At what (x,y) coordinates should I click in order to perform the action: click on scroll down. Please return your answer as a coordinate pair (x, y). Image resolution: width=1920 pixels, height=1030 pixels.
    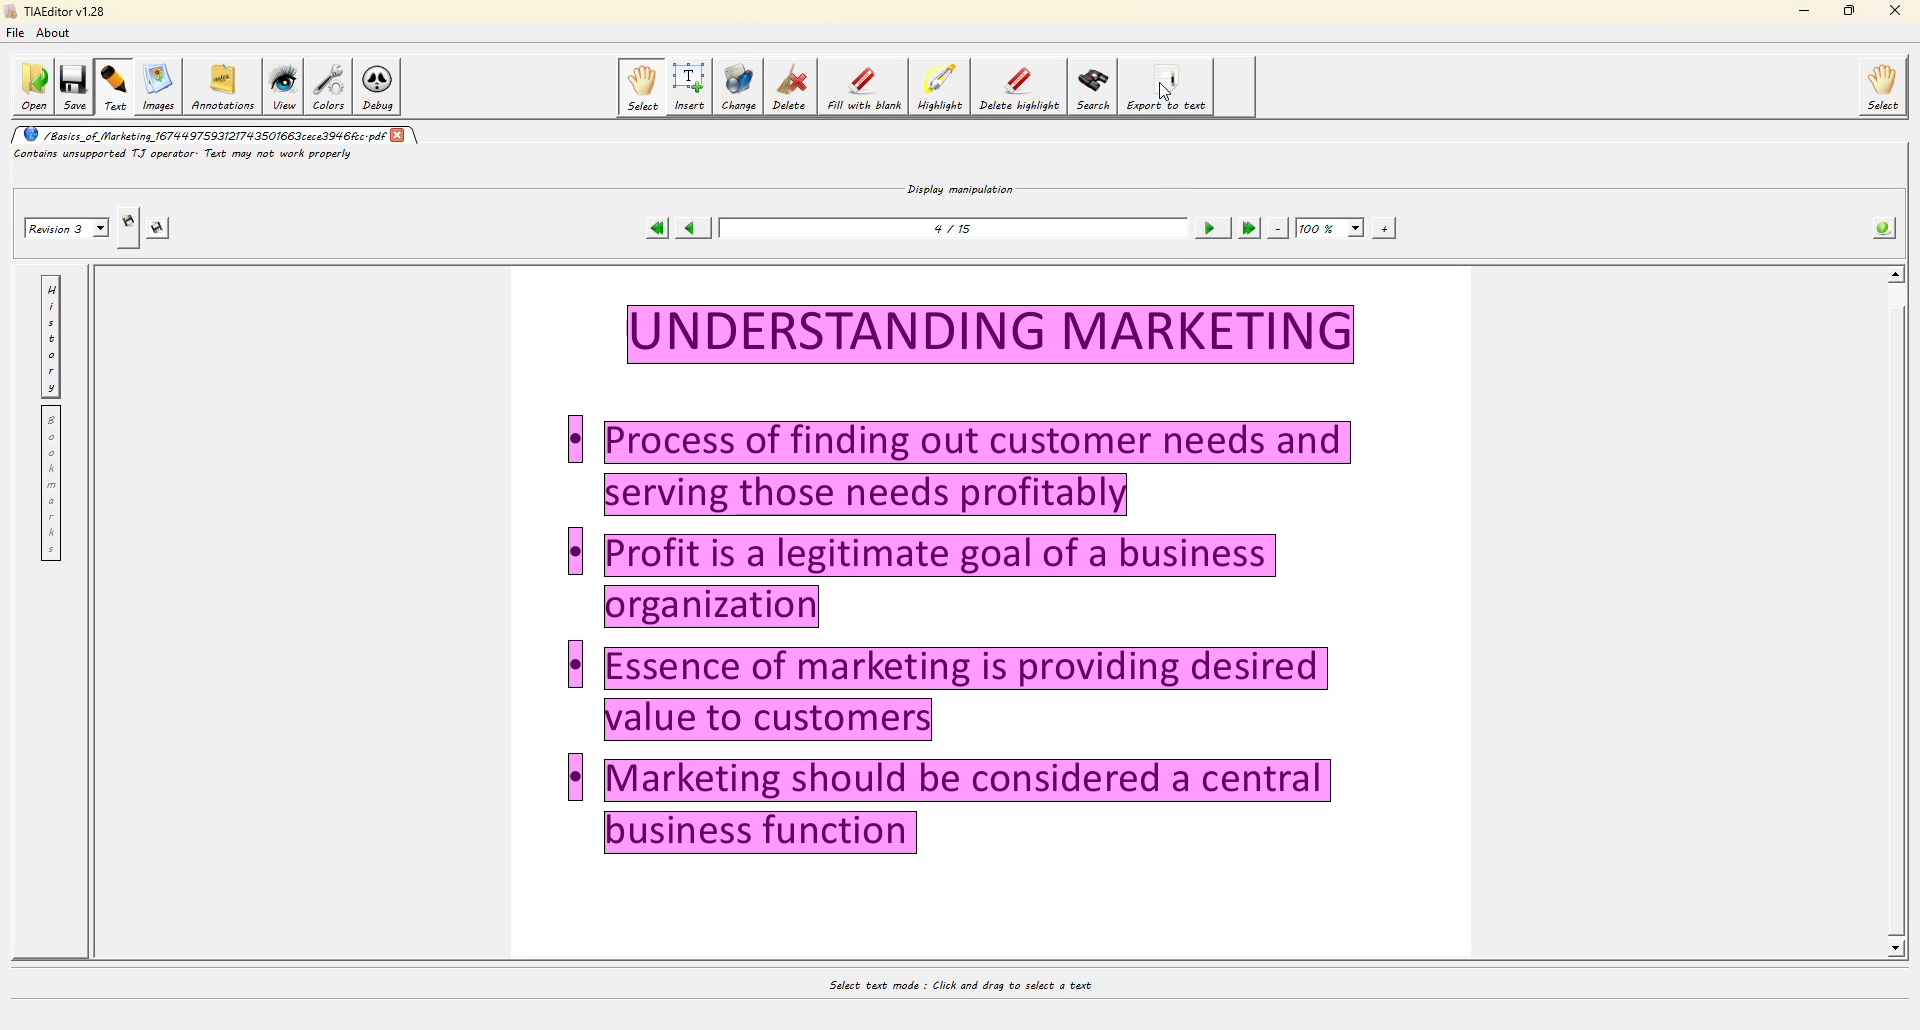
    Looking at the image, I should click on (1892, 950).